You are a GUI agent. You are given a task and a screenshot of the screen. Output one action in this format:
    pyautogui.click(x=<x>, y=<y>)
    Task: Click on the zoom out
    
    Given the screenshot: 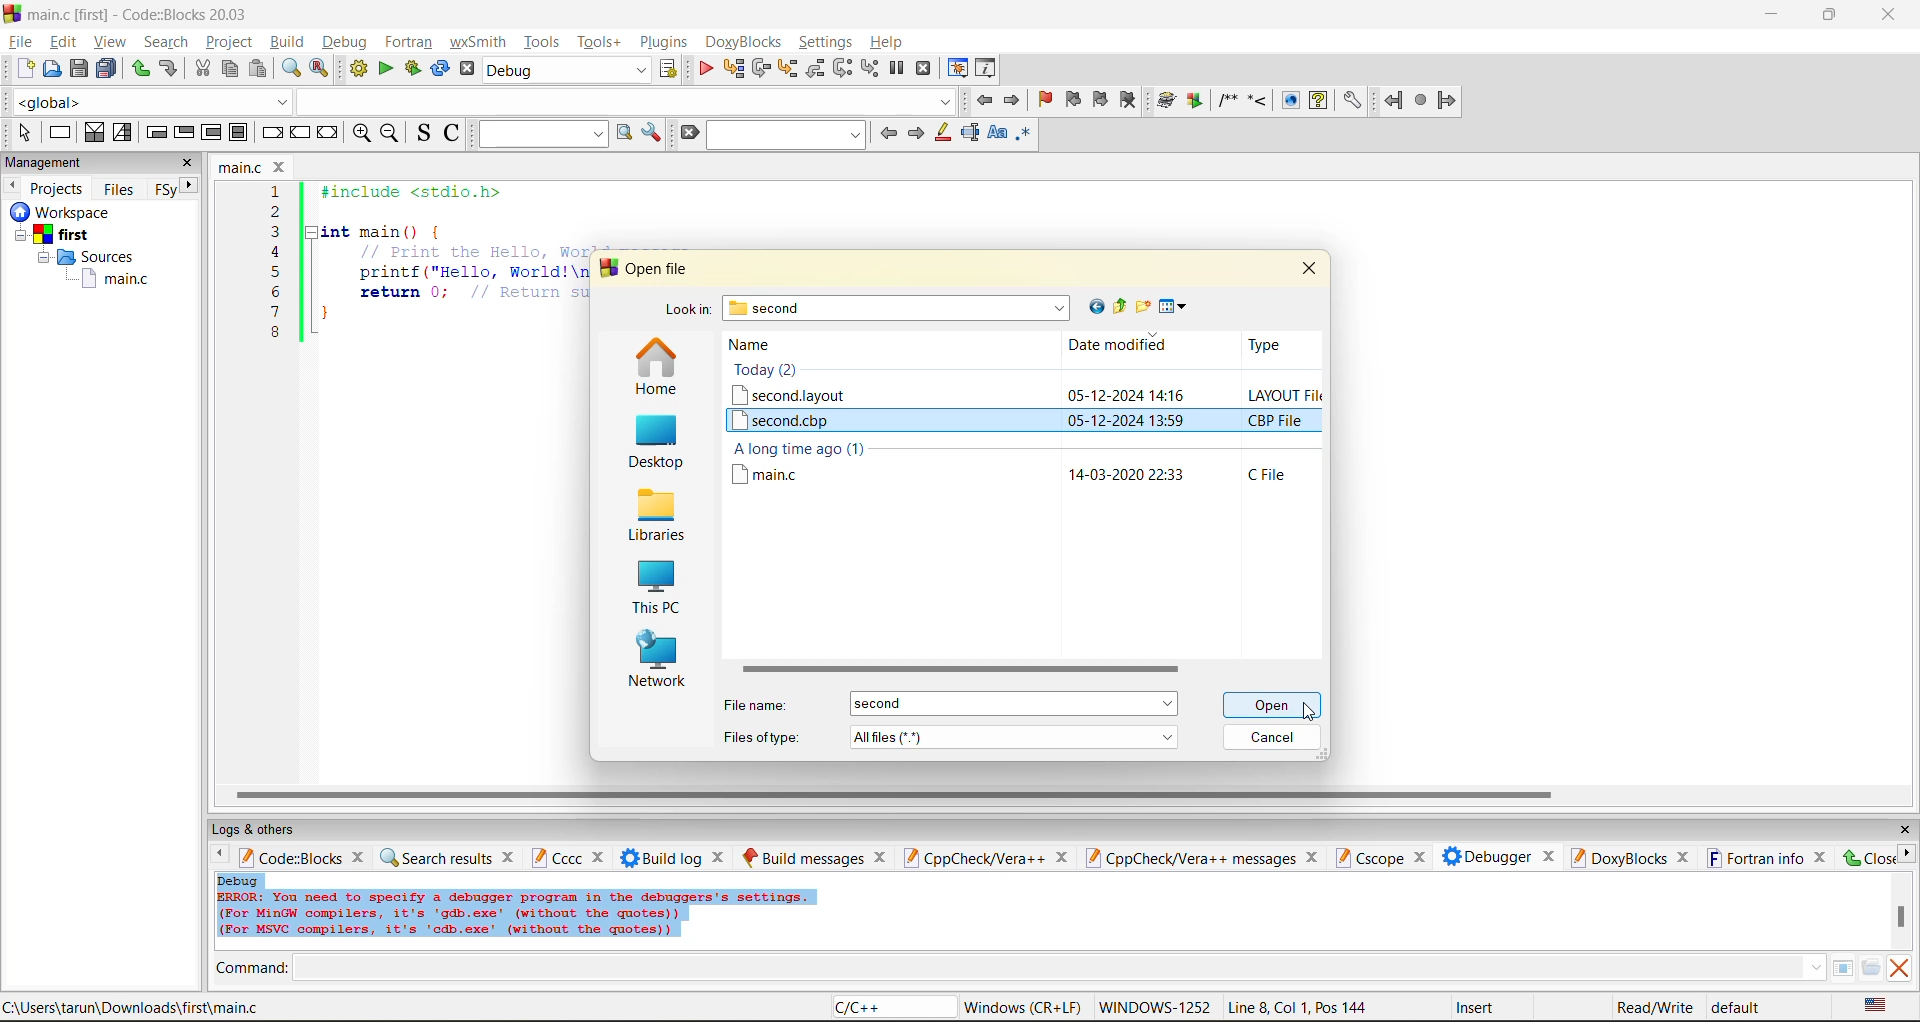 What is the action you would take?
    pyautogui.click(x=389, y=134)
    